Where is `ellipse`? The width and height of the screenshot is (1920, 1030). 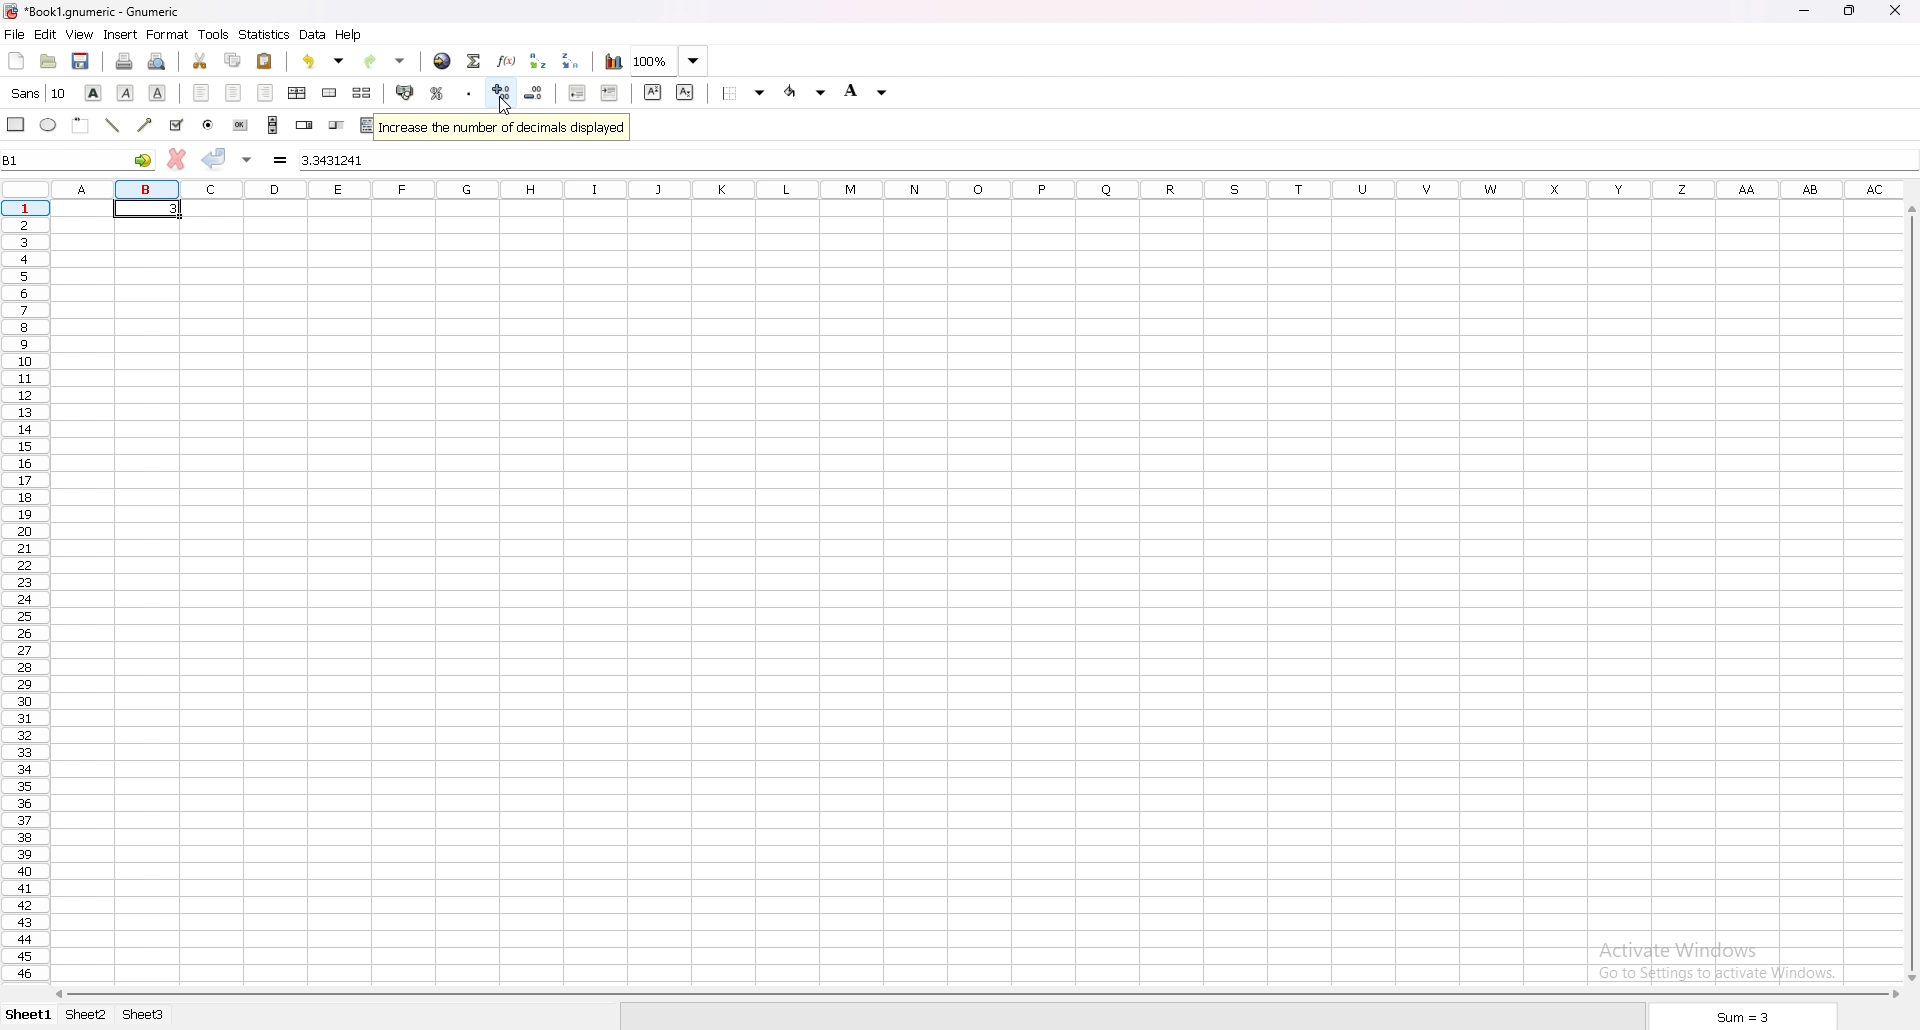
ellipse is located at coordinates (47, 126).